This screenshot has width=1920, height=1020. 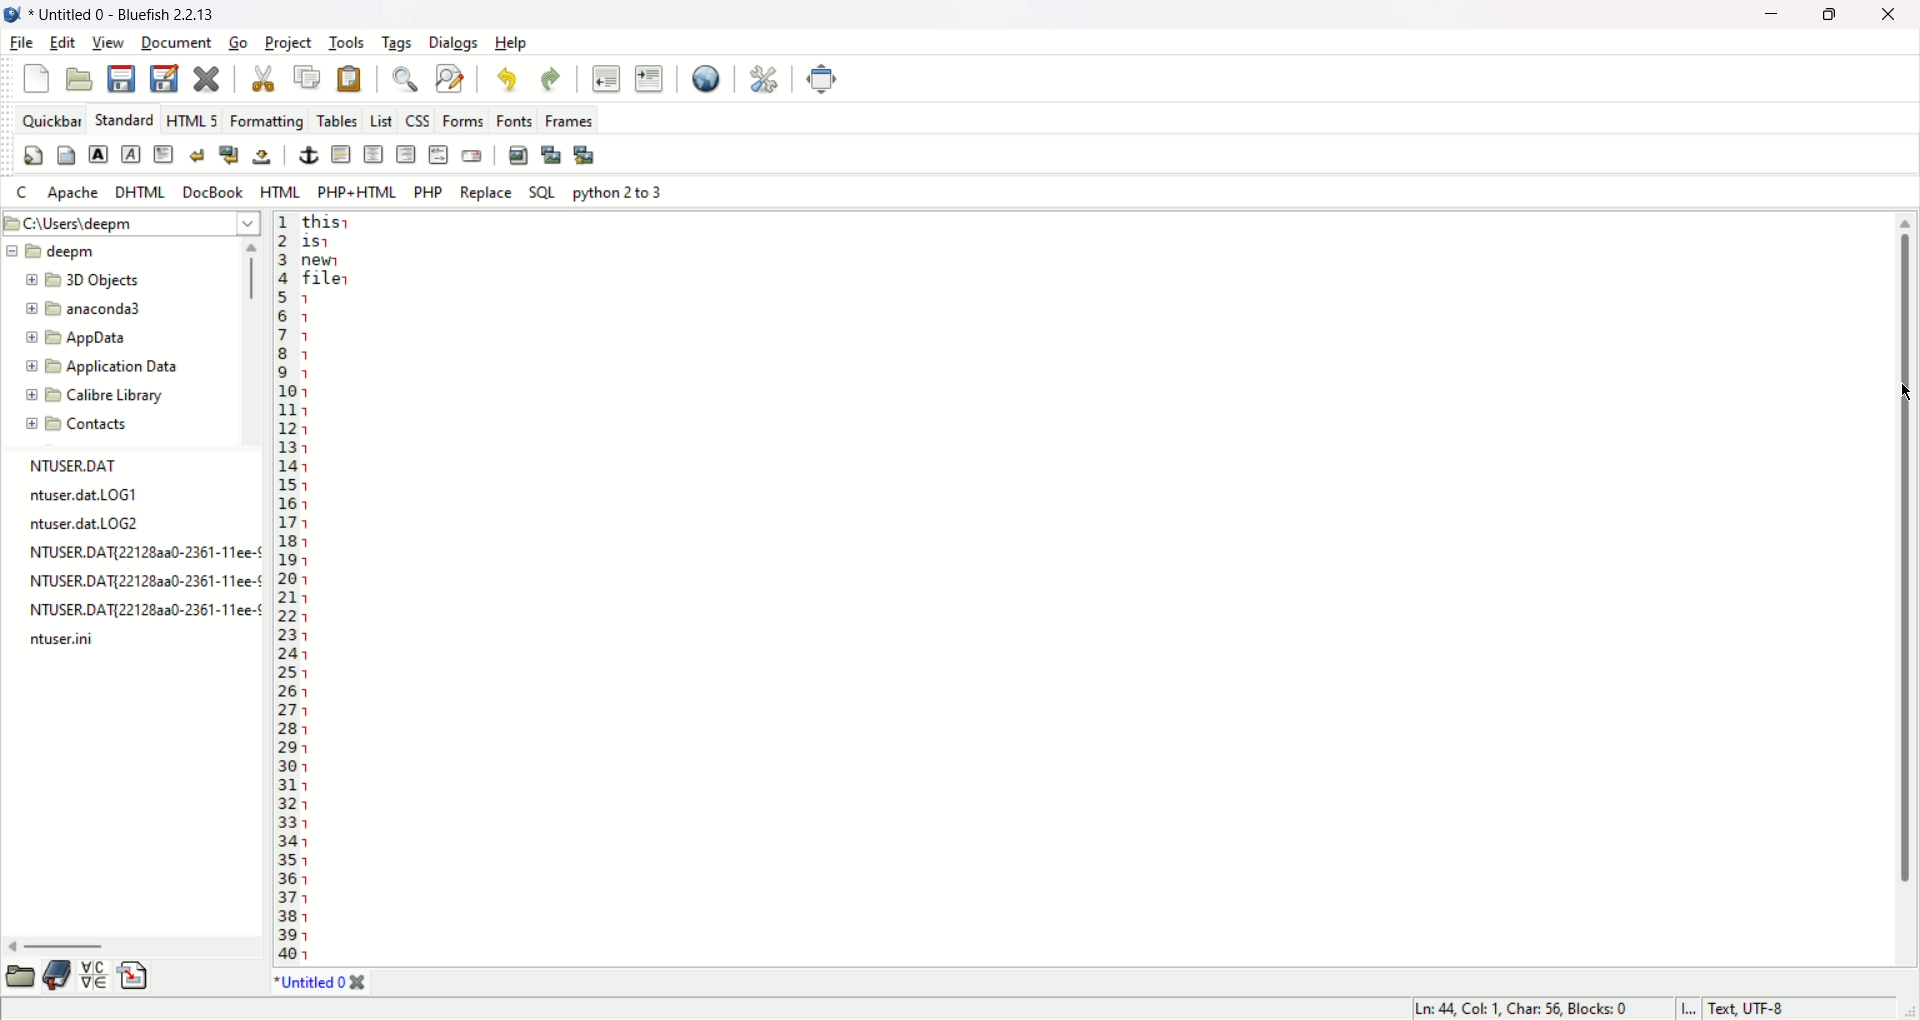 What do you see at coordinates (62, 42) in the screenshot?
I see `edit` at bounding box center [62, 42].